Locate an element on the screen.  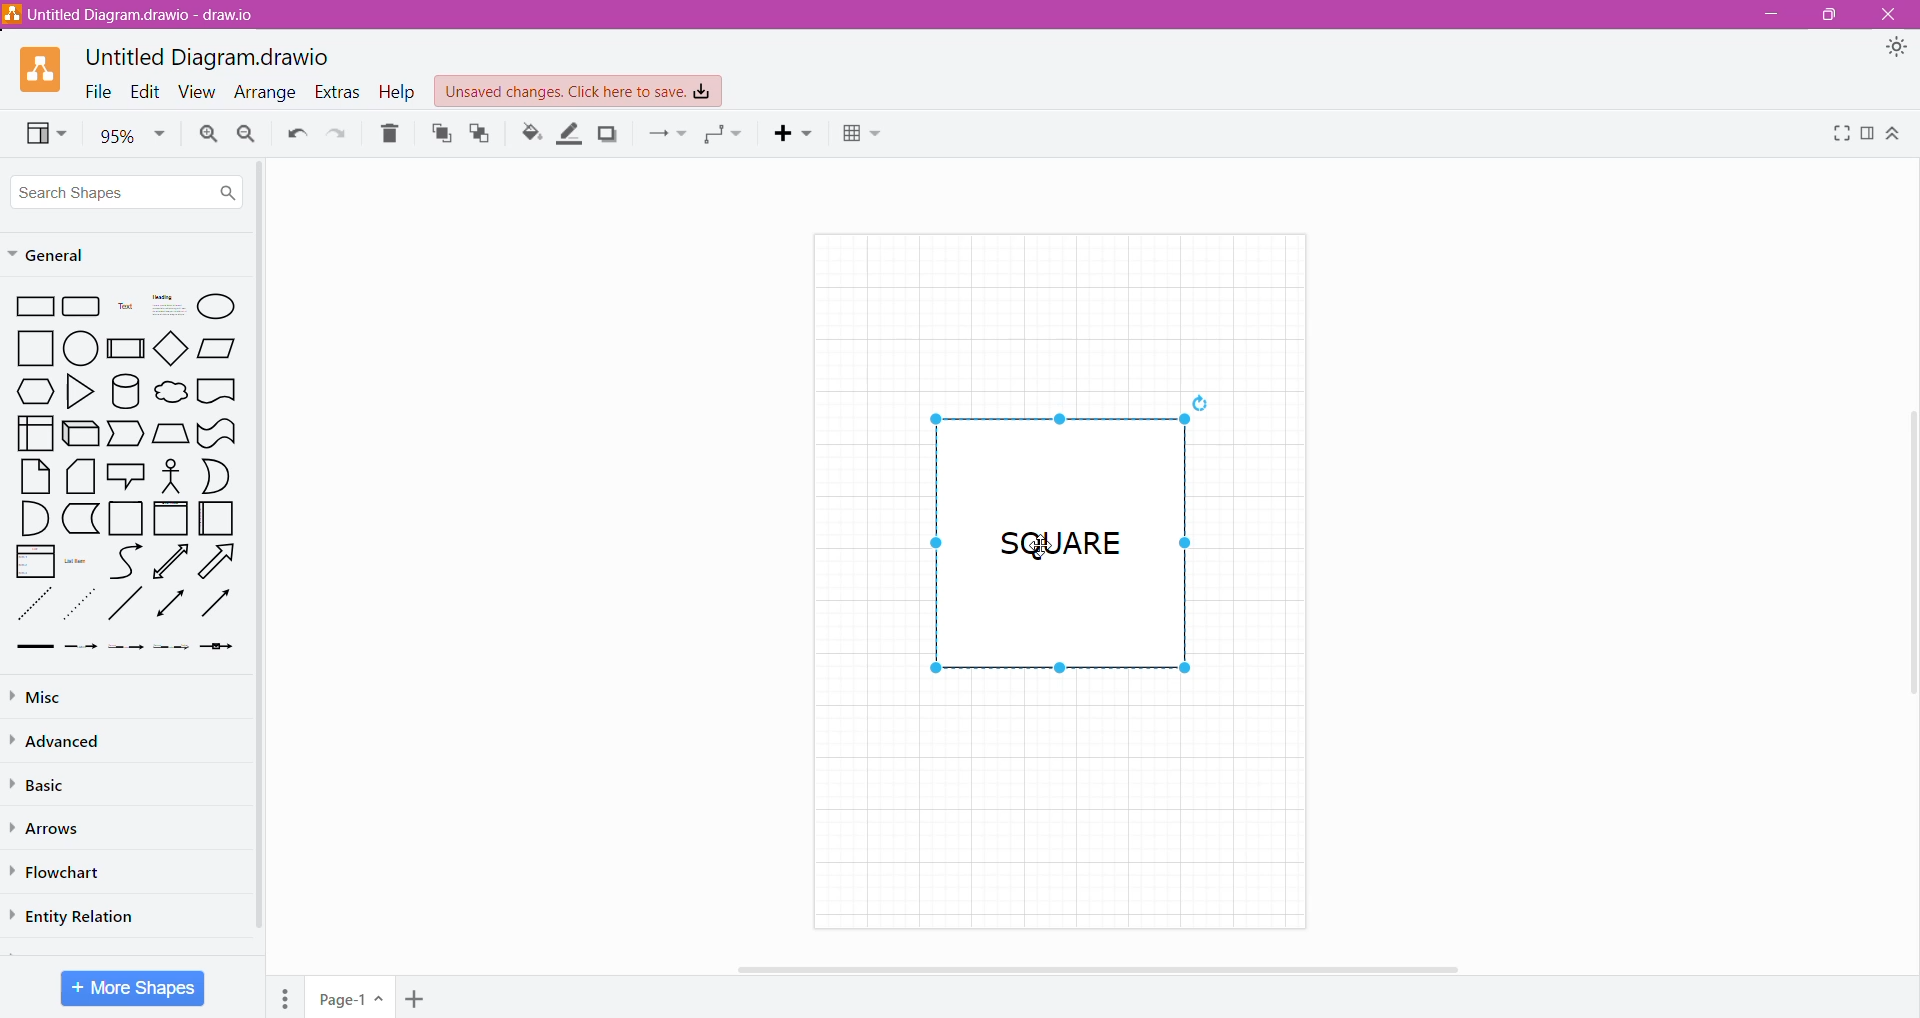
To Back is located at coordinates (481, 133).